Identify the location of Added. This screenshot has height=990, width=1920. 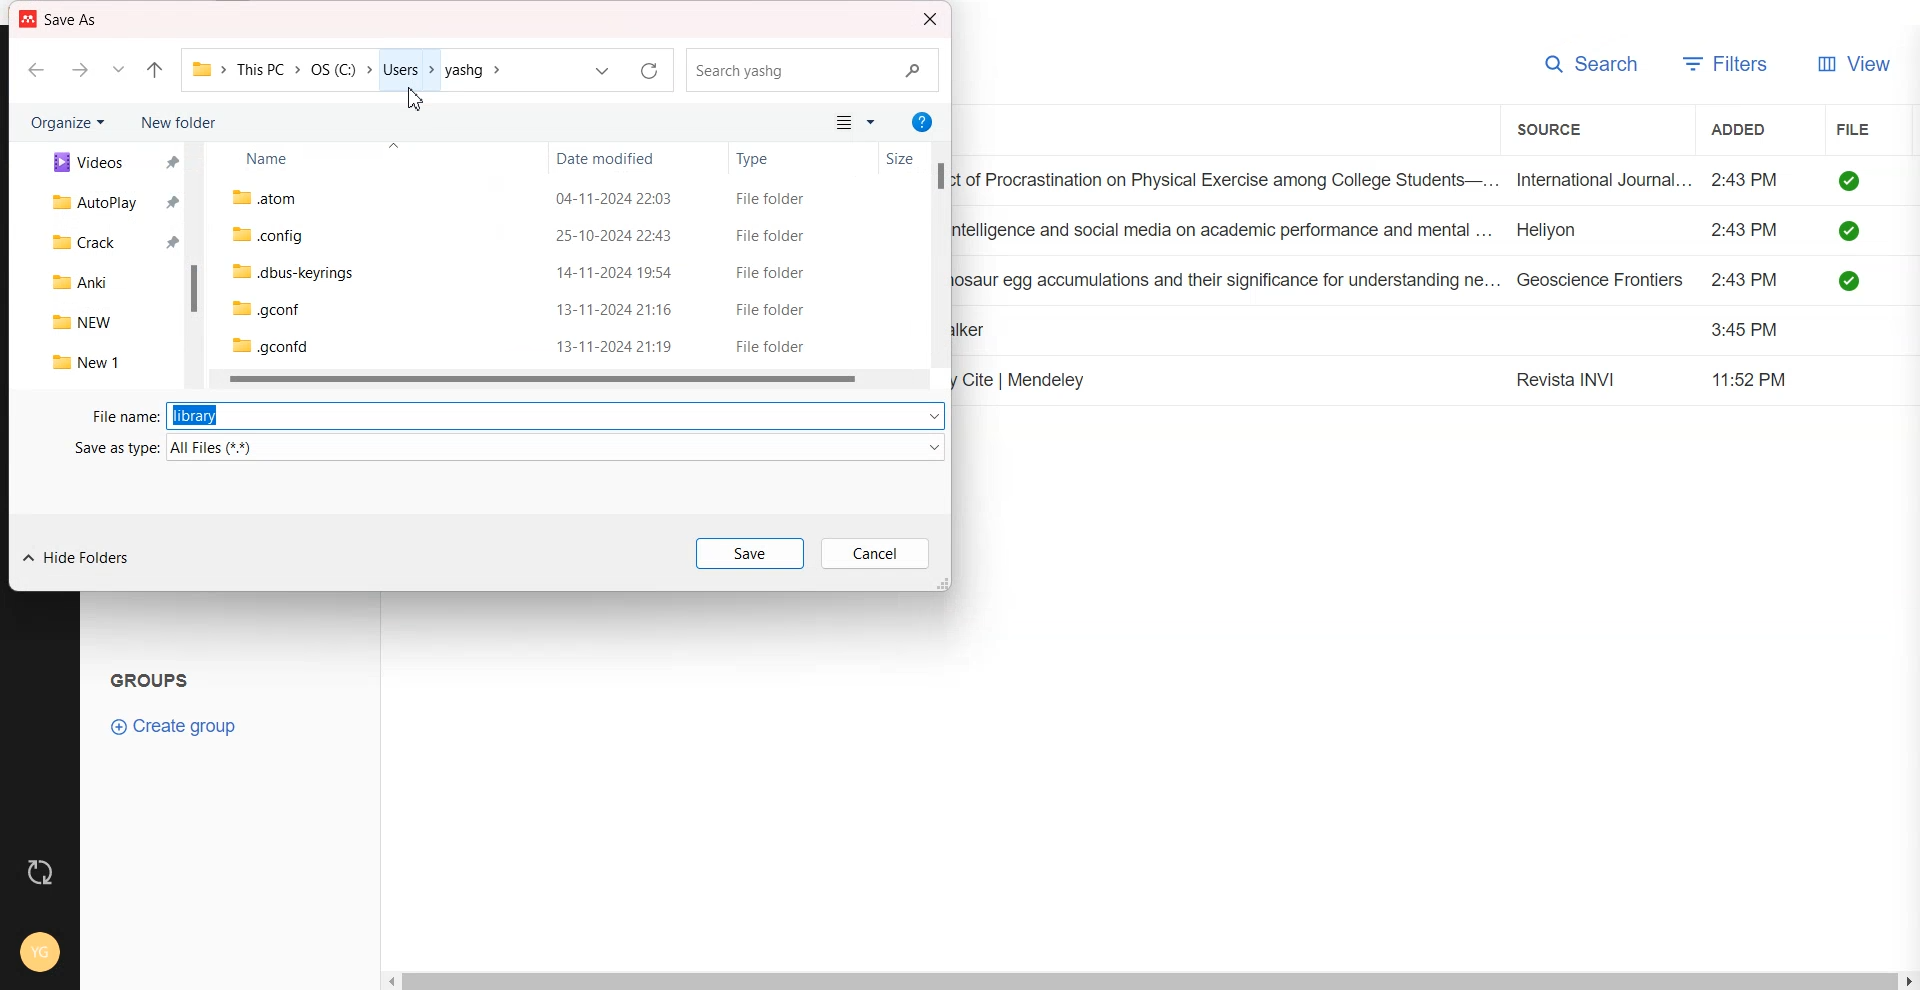
(1749, 127).